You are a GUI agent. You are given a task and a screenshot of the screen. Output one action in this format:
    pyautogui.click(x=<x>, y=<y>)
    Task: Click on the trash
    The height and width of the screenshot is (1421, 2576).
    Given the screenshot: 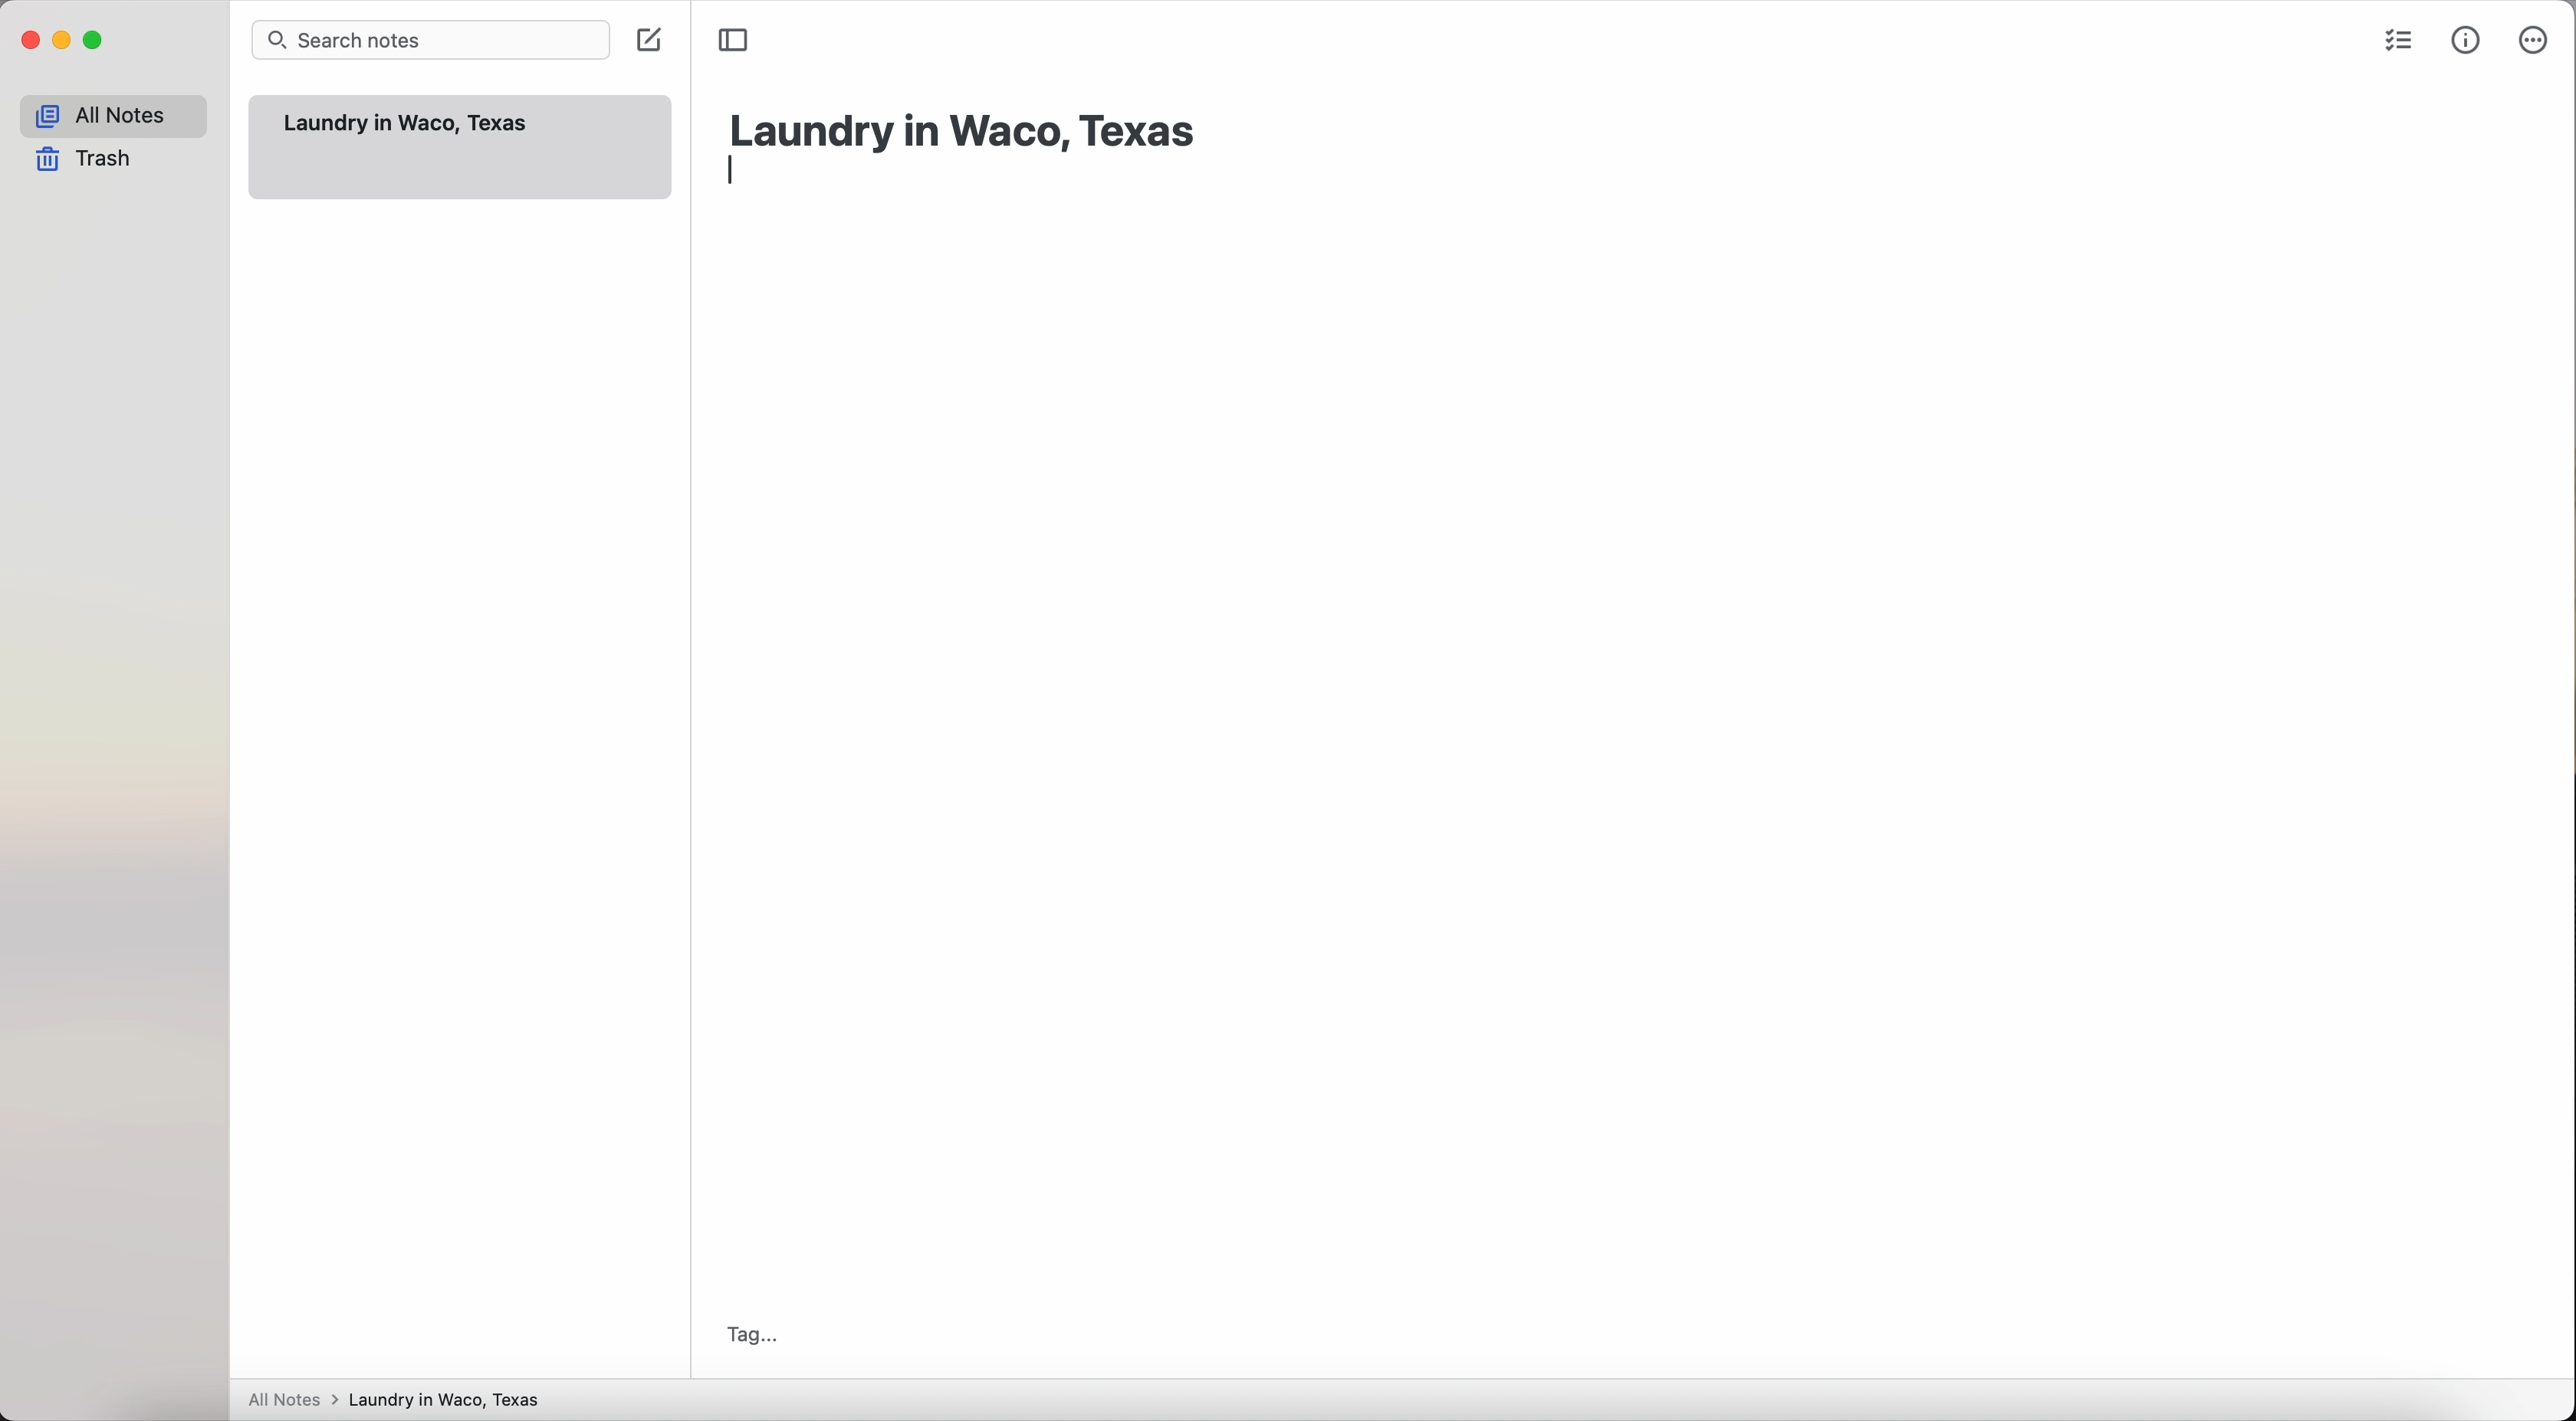 What is the action you would take?
    pyautogui.click(x=90, y=161)
    